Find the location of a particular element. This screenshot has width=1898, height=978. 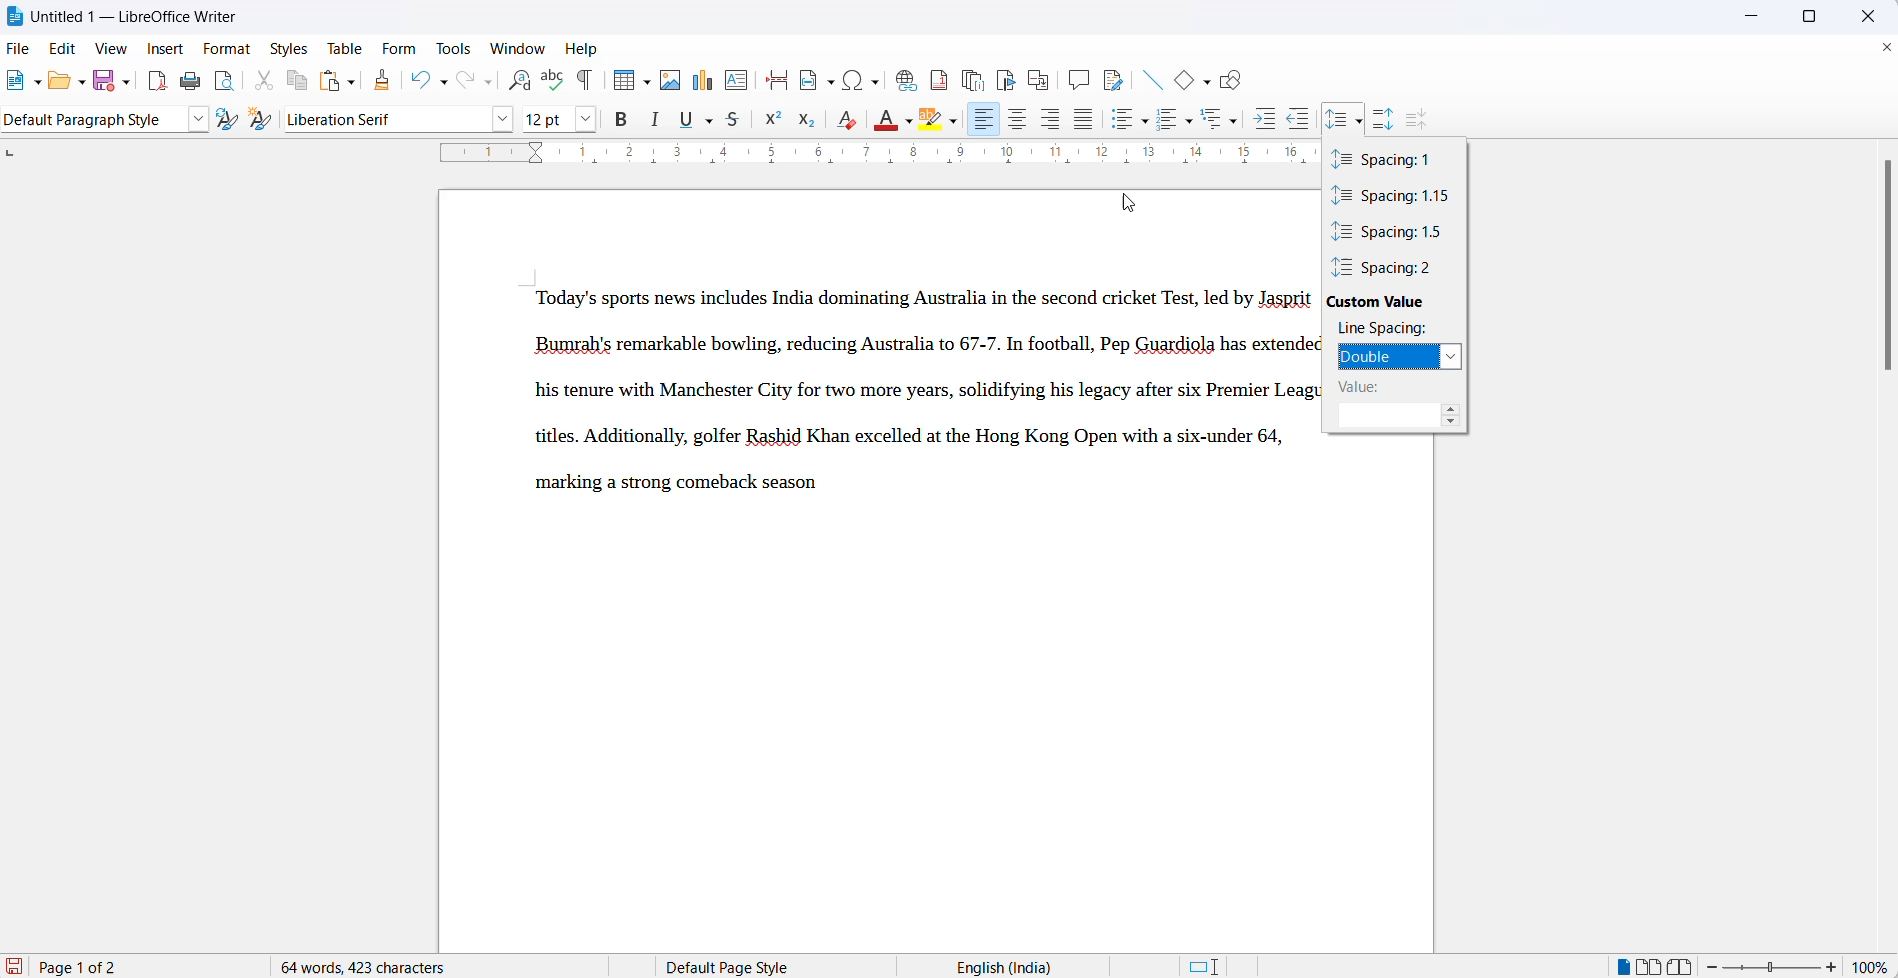

cut is located at coordinates (265, 80).